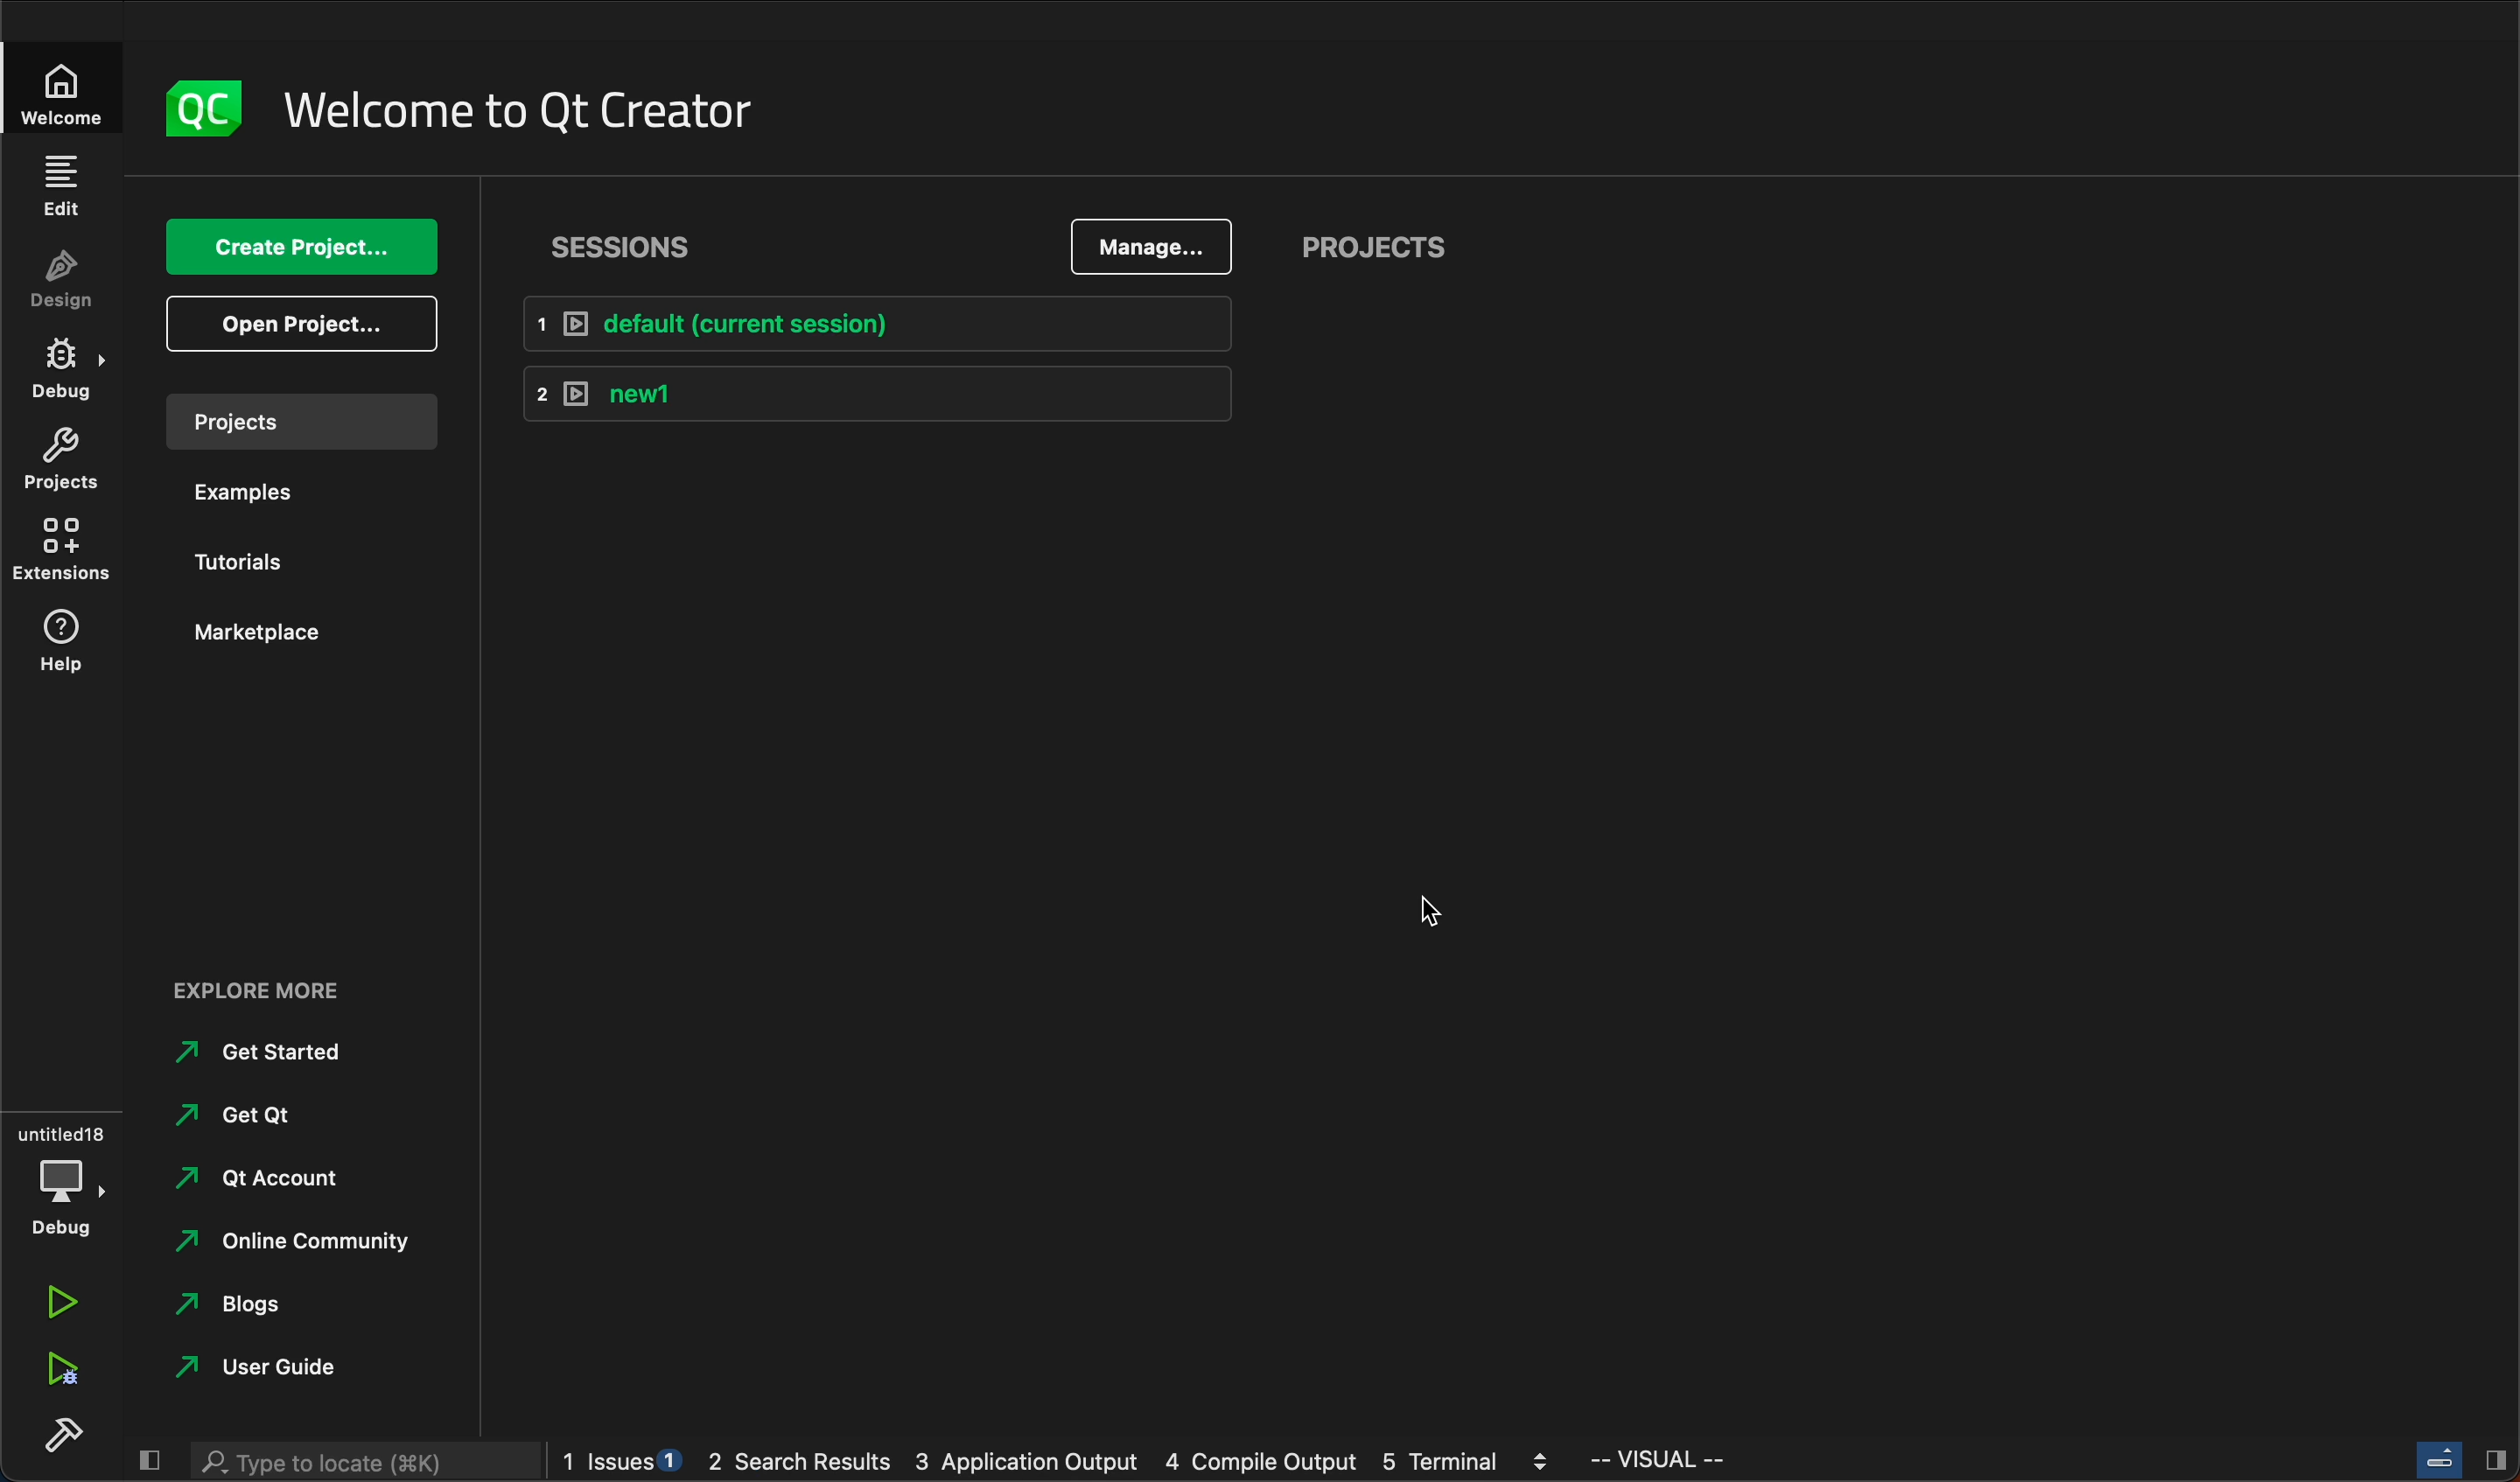 Image resolution: width=2520 pixels, height=1482 pixels. What do you see at coordinates (60, 1367) in the screenshot?
I see `run debug` at bounding box center [60, 1367].